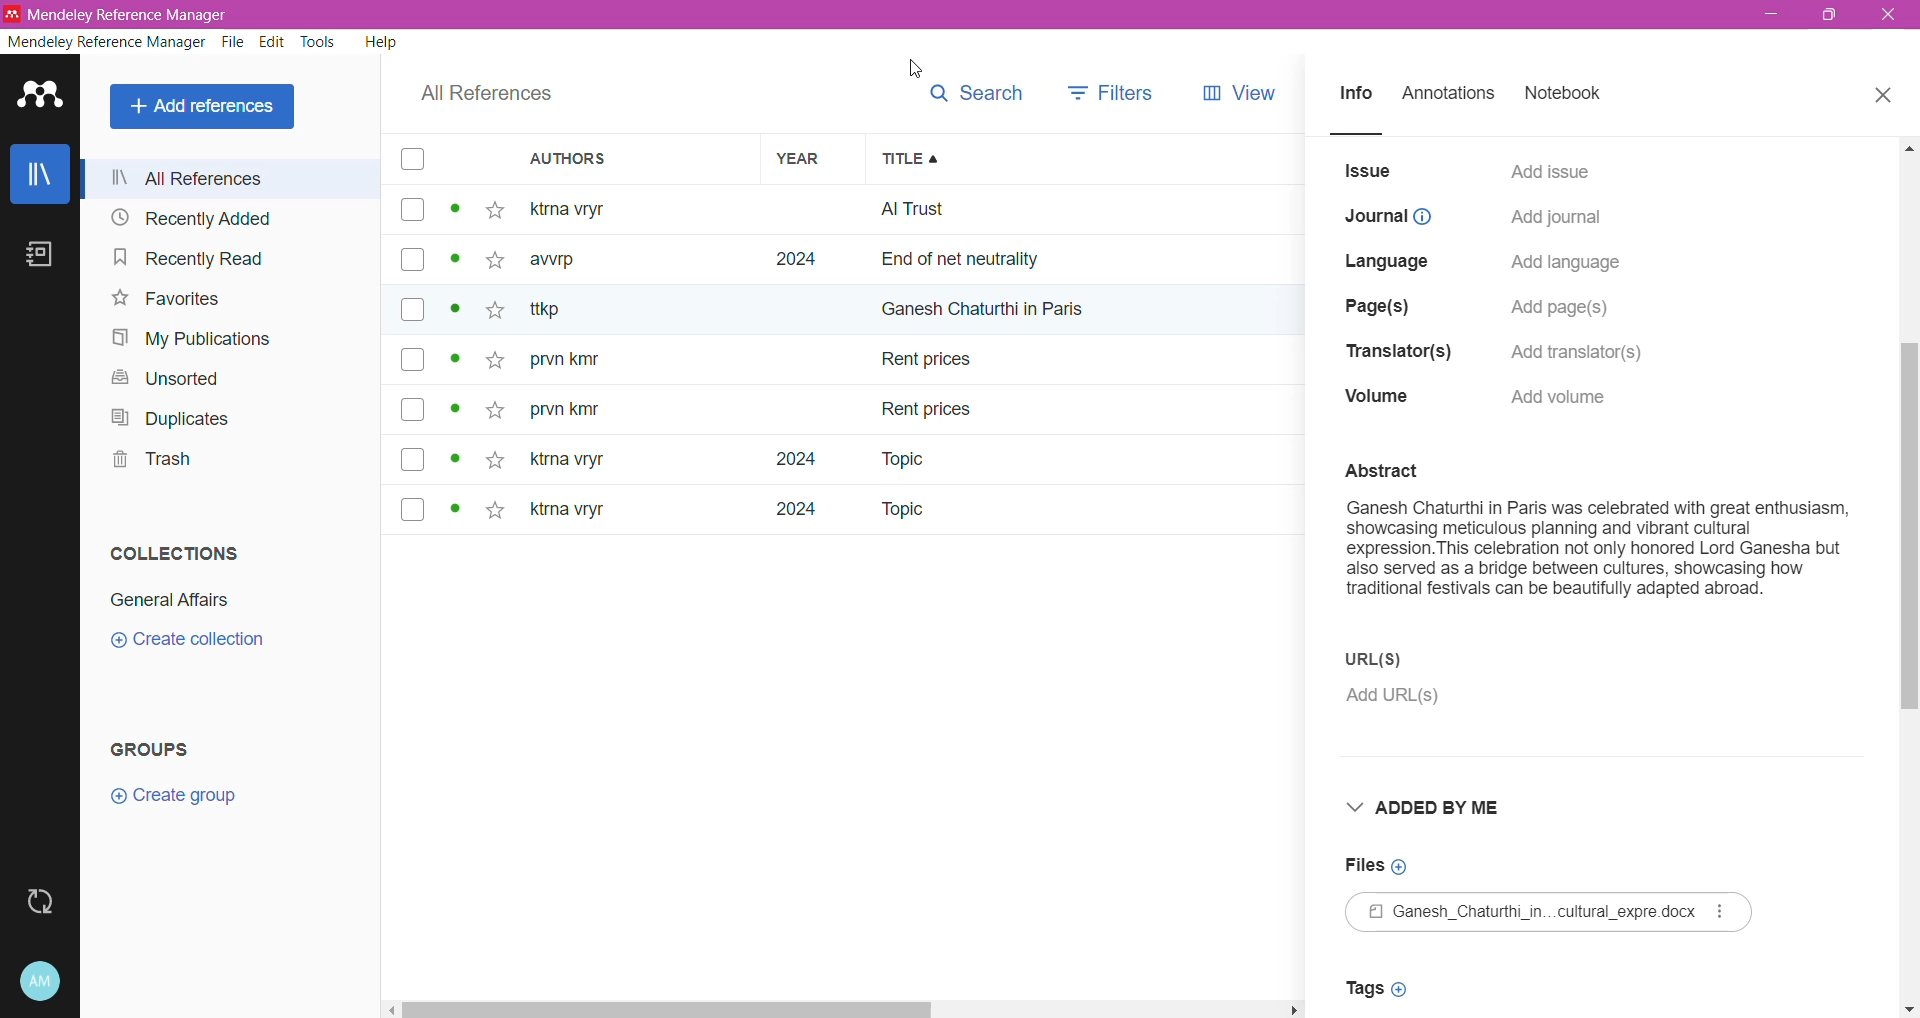 The width and height of the screenshot is (1920, 1018). I want to click on Tags, so click(1382, 988).